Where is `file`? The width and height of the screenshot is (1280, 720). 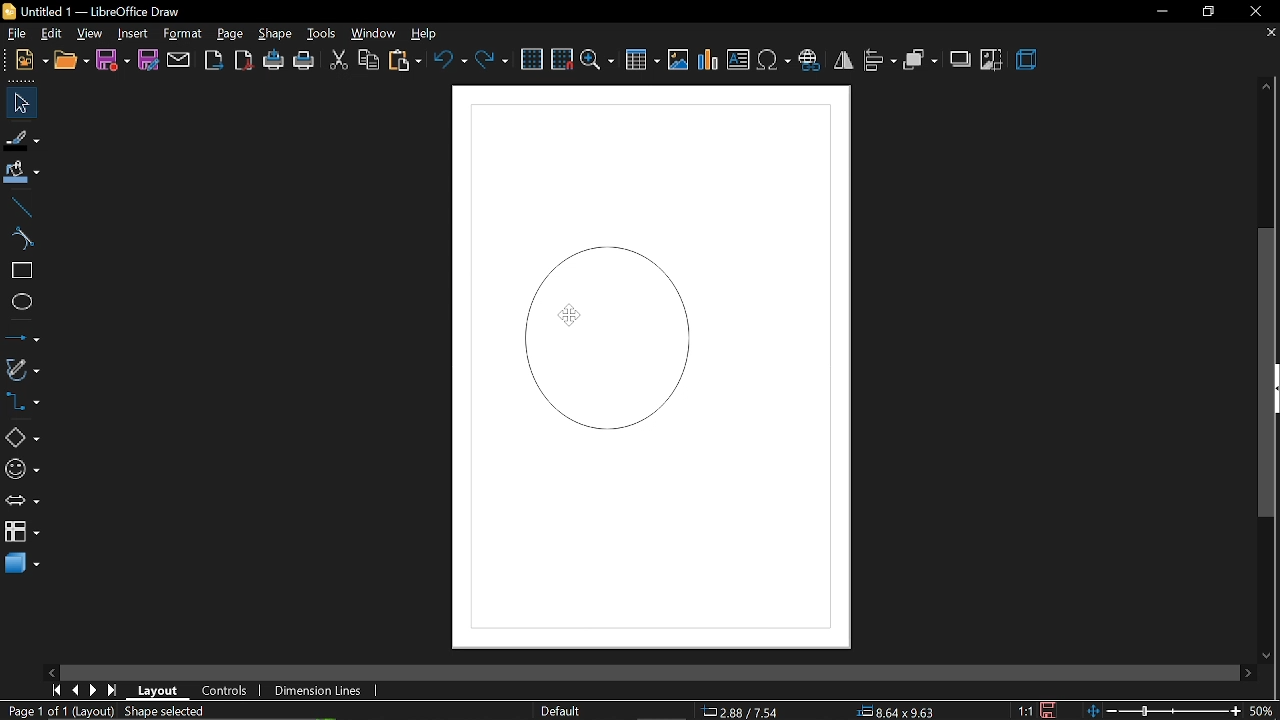
file is located at coordinates (15, 34).